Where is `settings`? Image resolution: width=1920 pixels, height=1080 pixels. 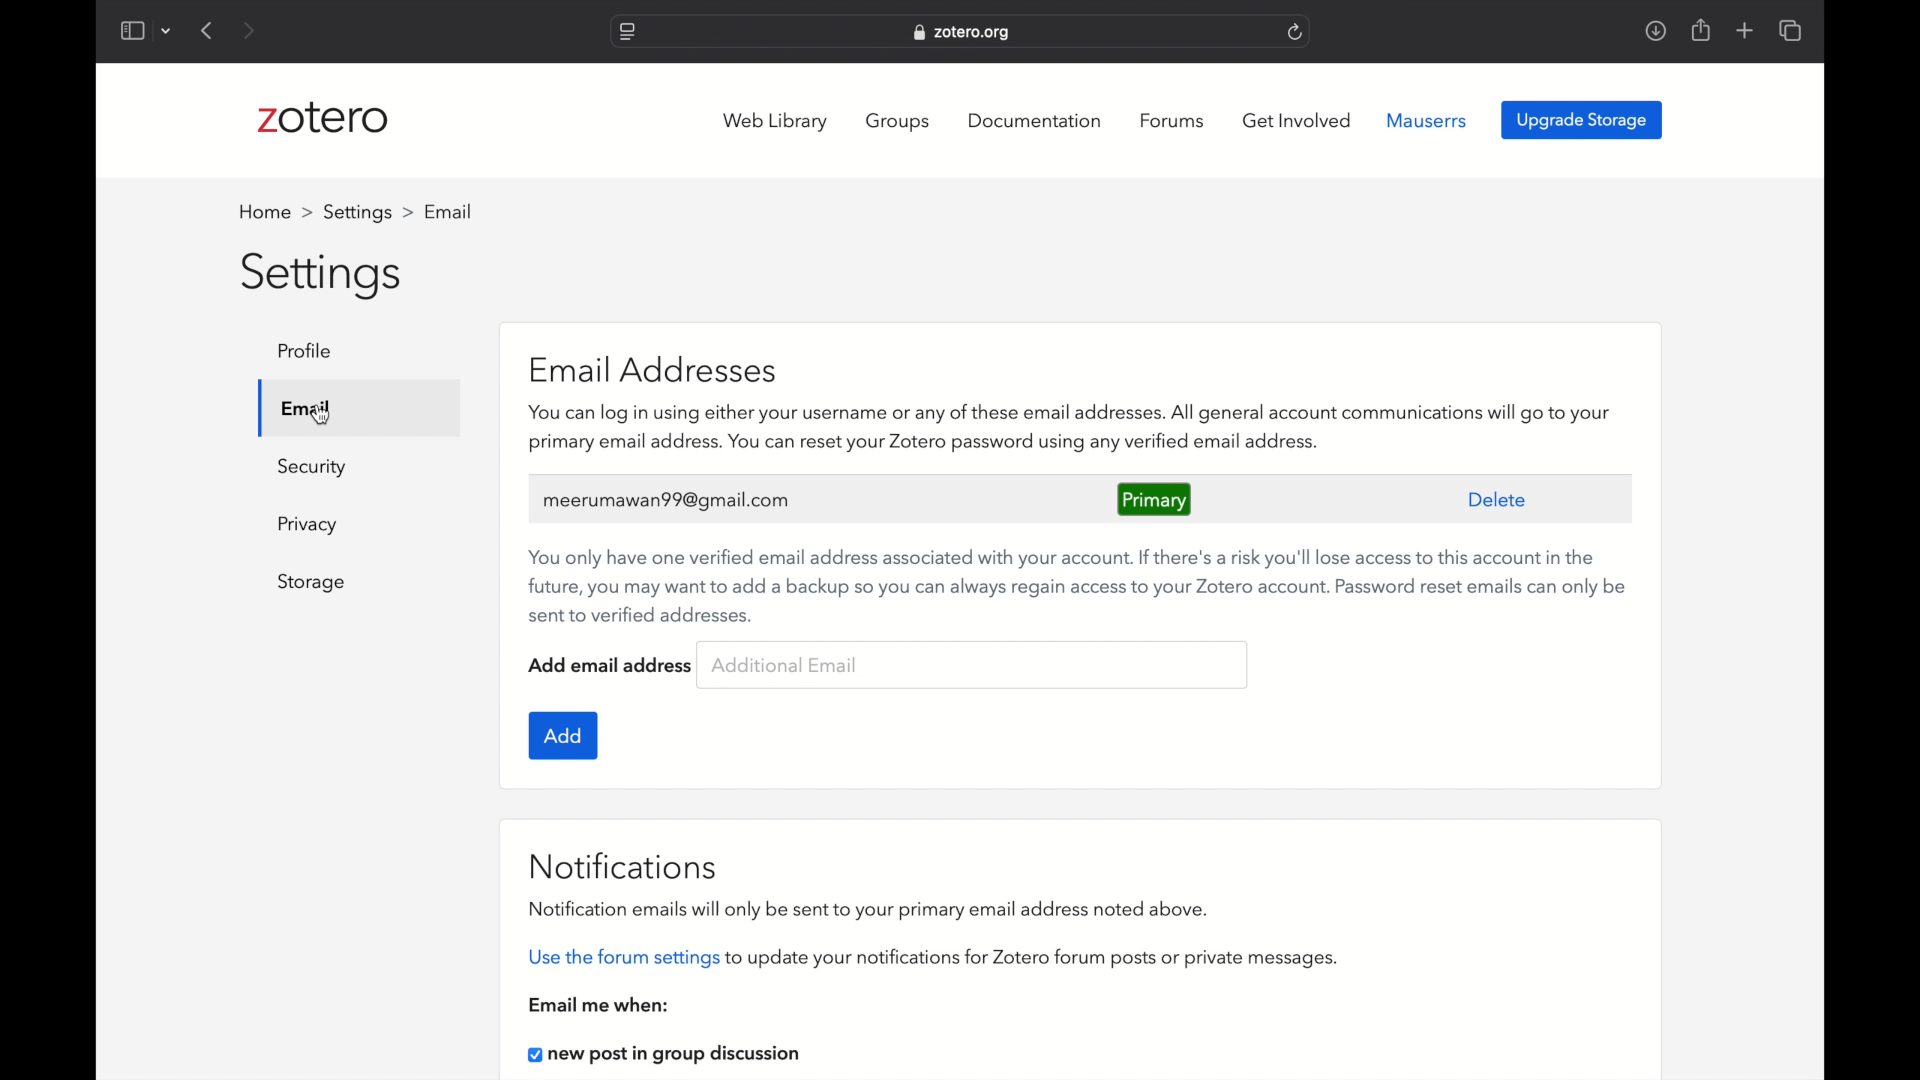
settings is located at coordinates (368, 212).